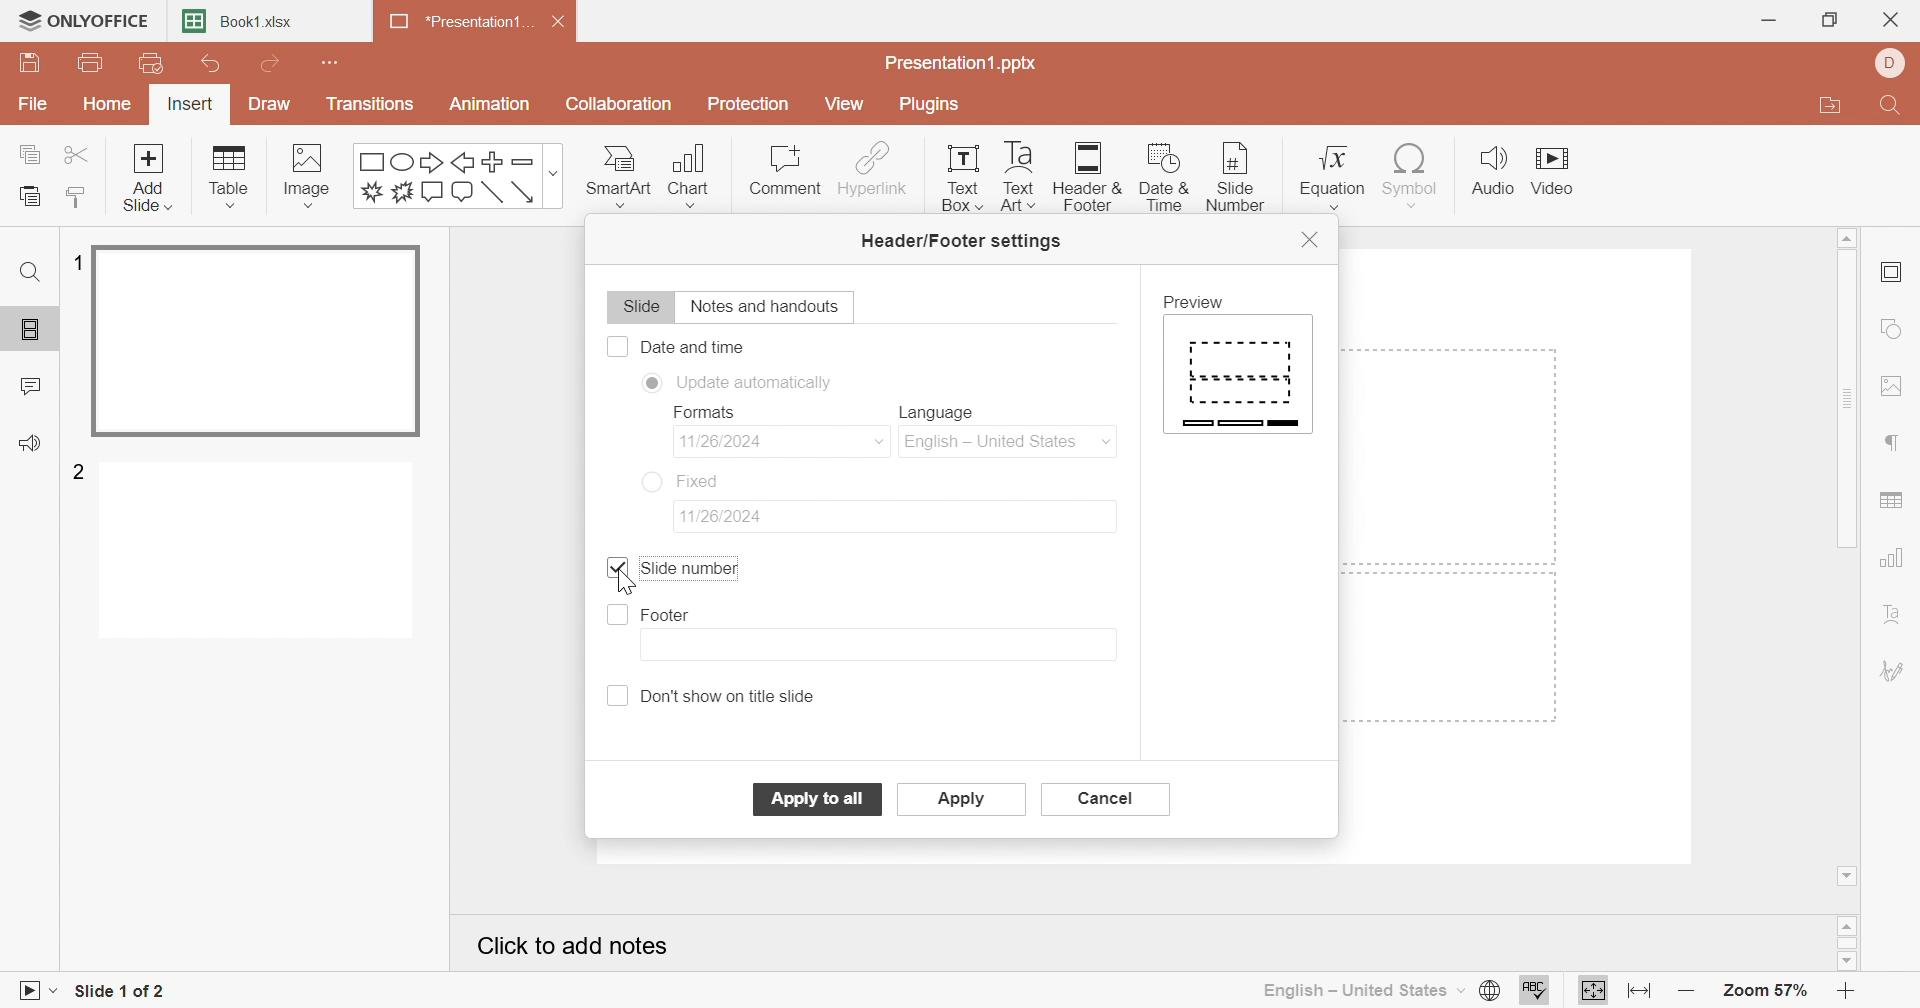 Image resolution: width=1920 pixels, height=1008 pixels. I want to click on Drop down, so click(880, 441).